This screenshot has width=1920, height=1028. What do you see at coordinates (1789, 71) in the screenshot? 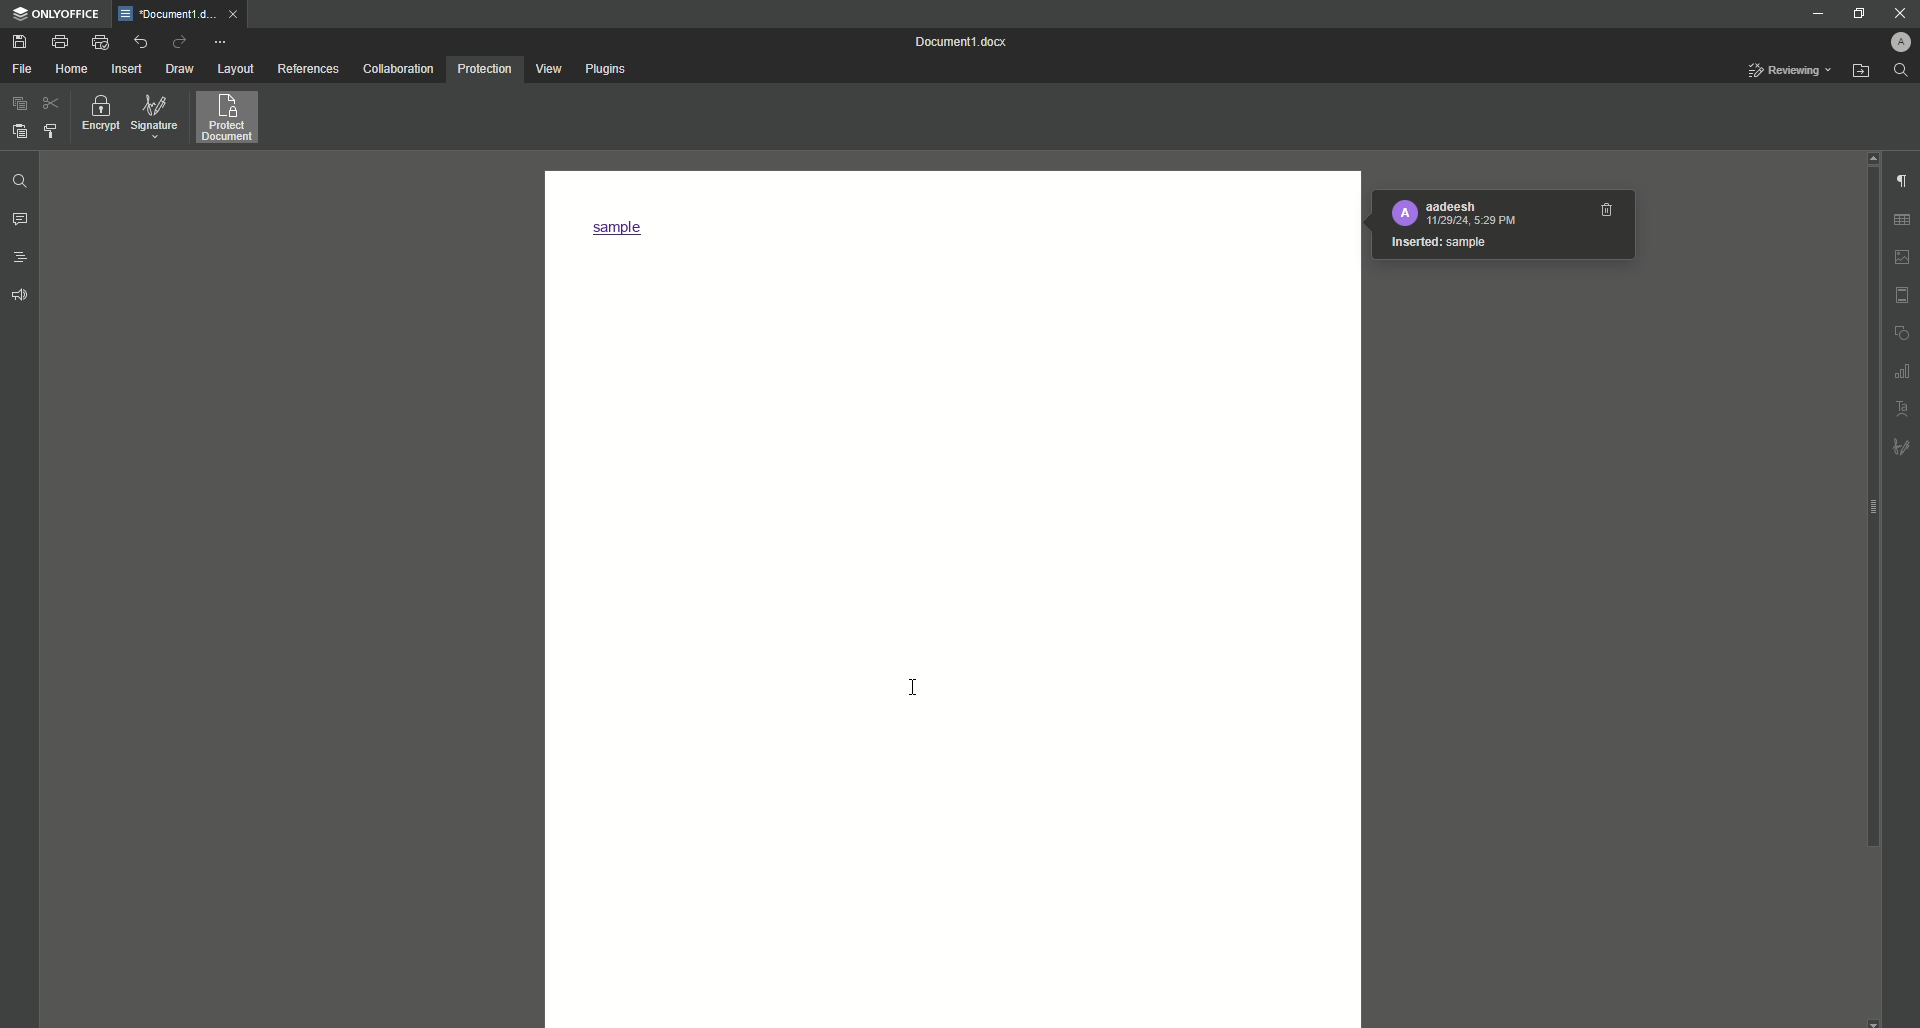
I see `Reviewing` at bounding box center [1789, 71].